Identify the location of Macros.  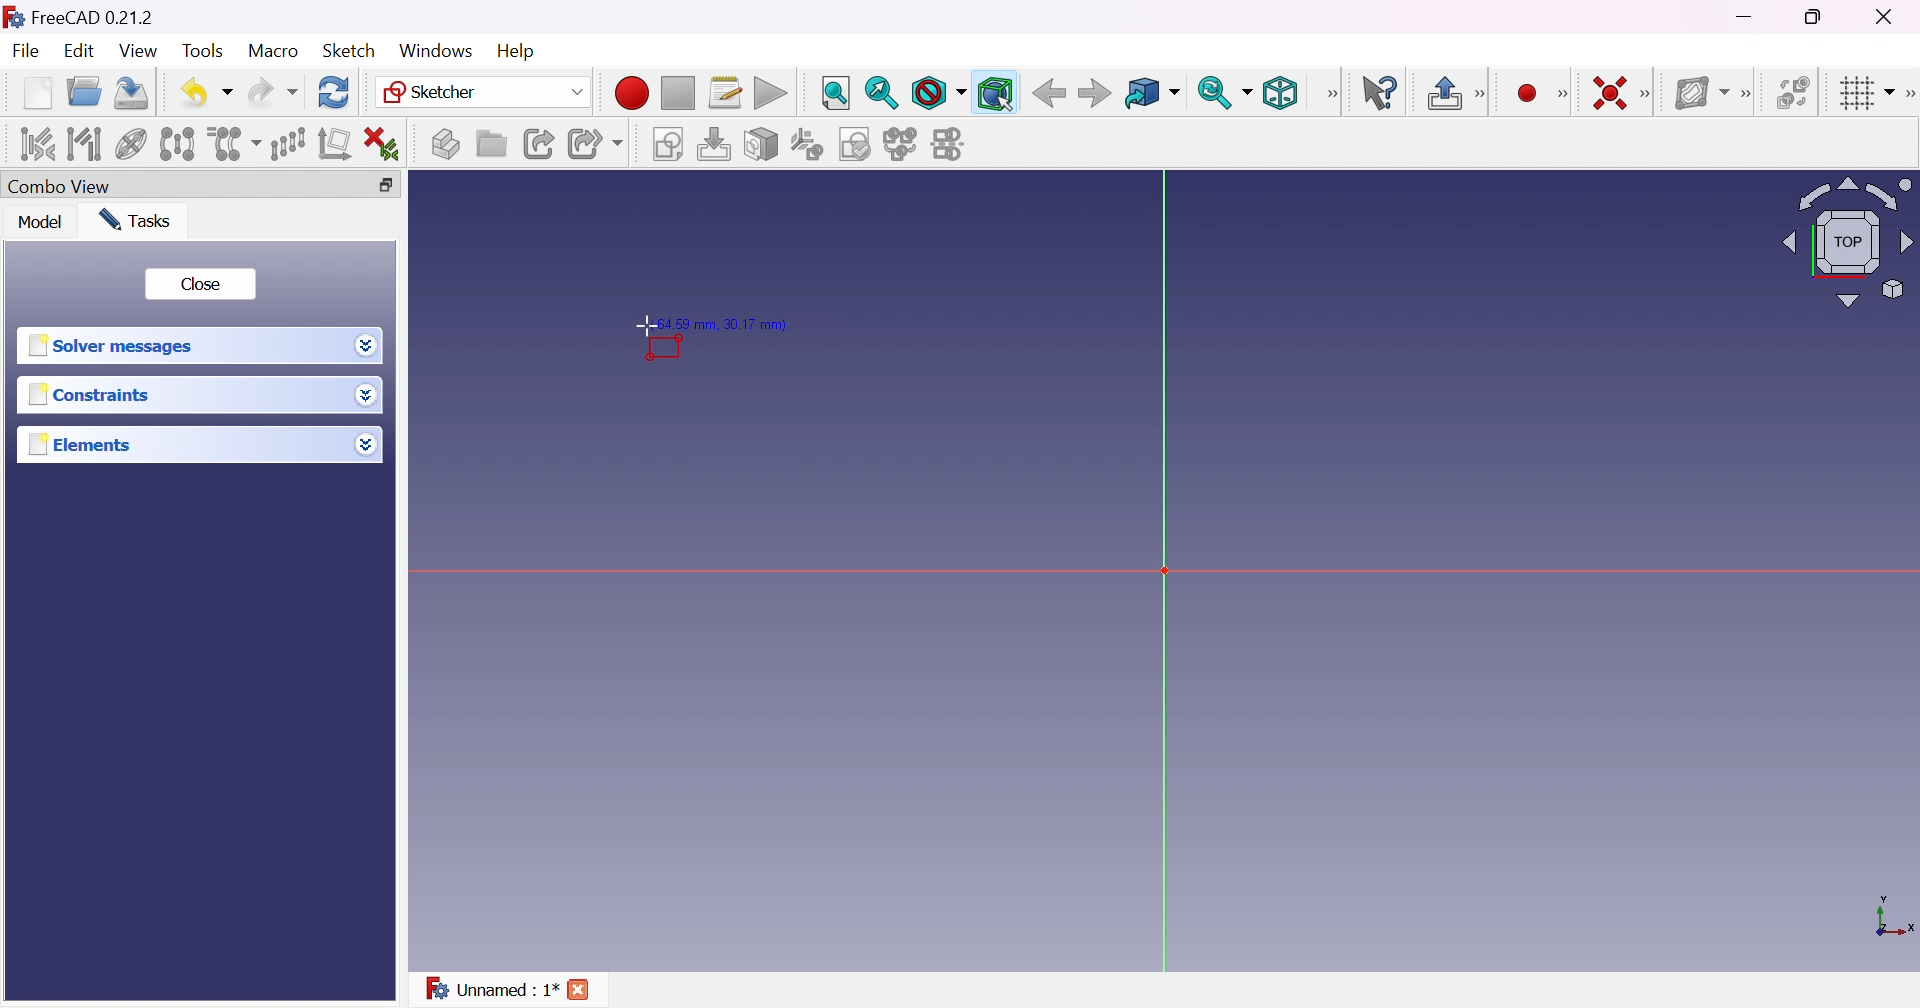
(726, 91).